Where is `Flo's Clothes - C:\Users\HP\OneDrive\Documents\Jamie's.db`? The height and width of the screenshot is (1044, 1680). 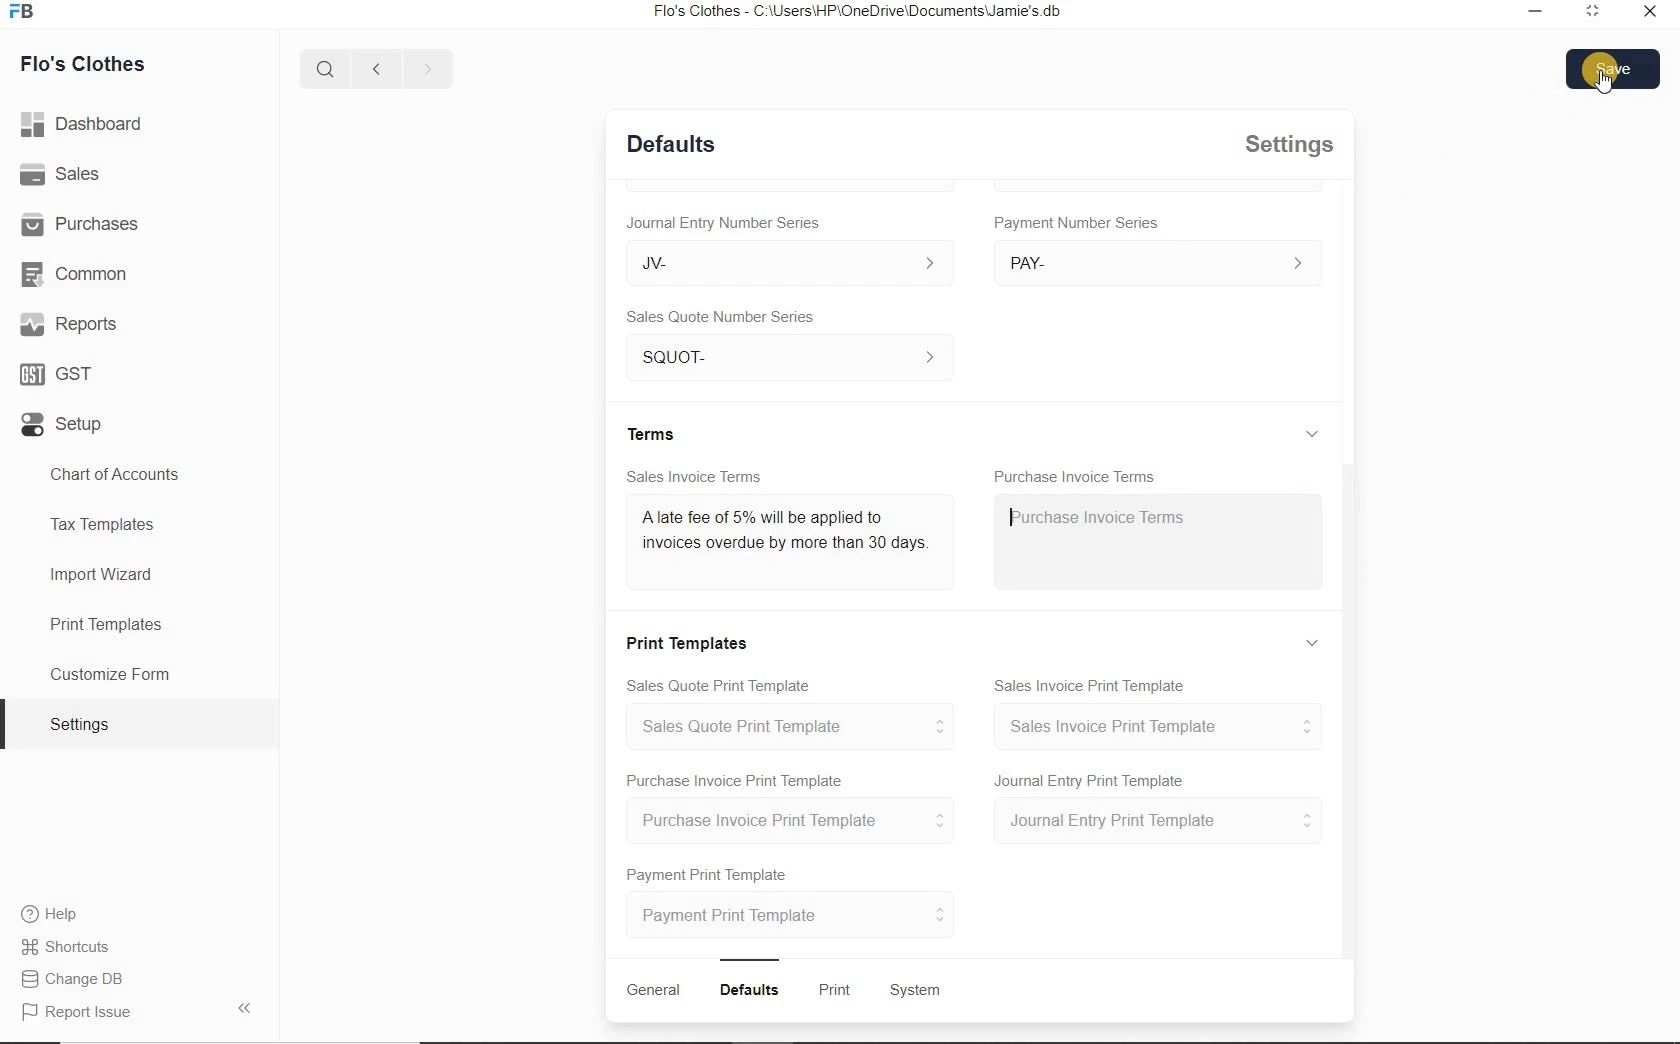 Flo's Clothes - C:\Users\HP\OneDrive\Documents\Jamie's.db is located at coordinates (864, 13).